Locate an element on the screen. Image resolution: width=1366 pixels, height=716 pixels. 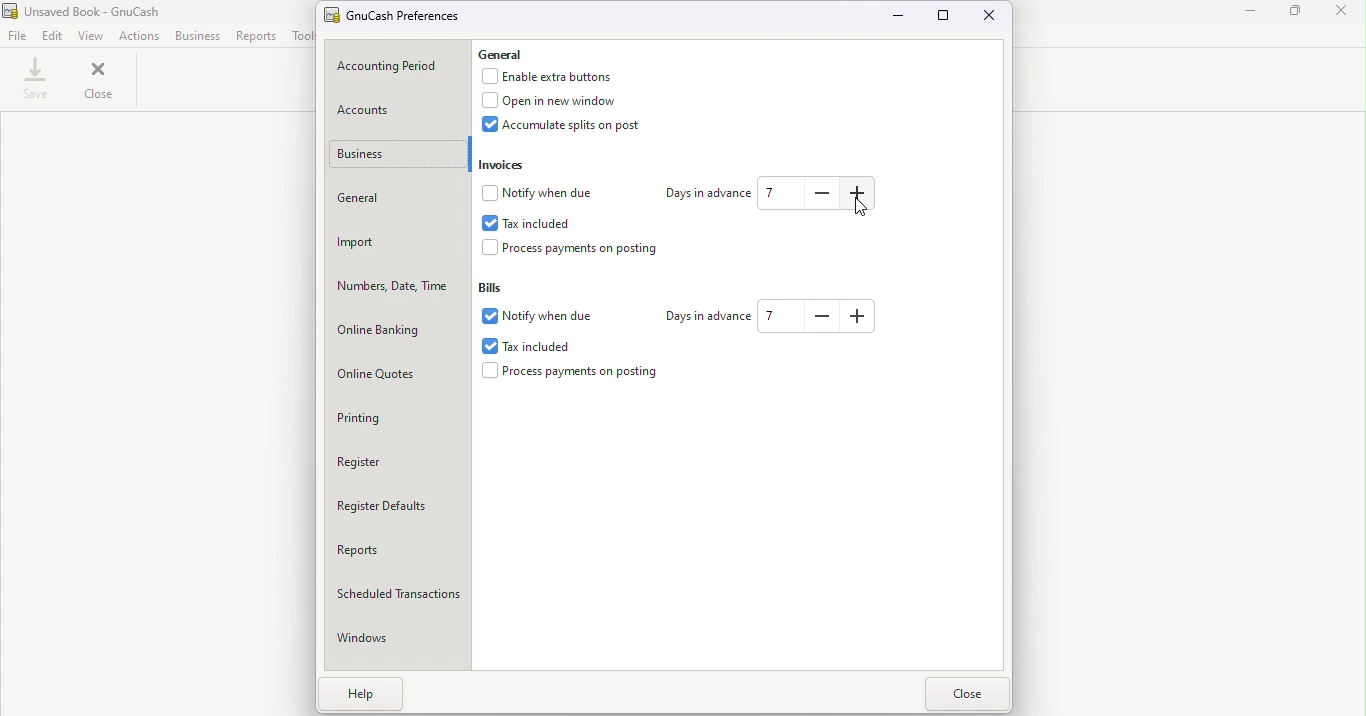
Actions is located at coordinates (138, 36).